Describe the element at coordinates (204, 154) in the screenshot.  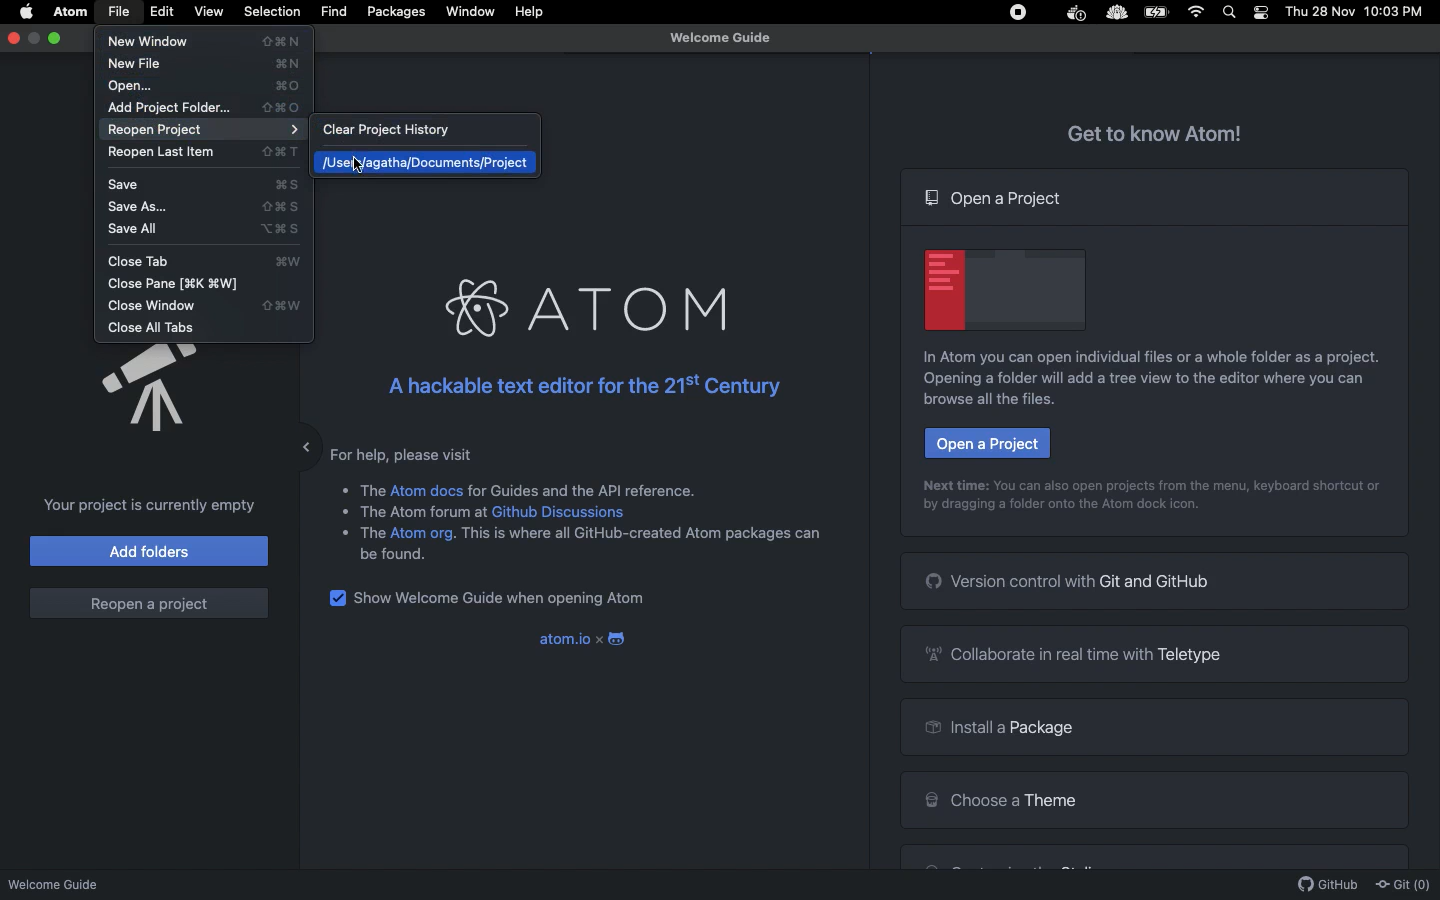
I see `Reopen last item` at that location.